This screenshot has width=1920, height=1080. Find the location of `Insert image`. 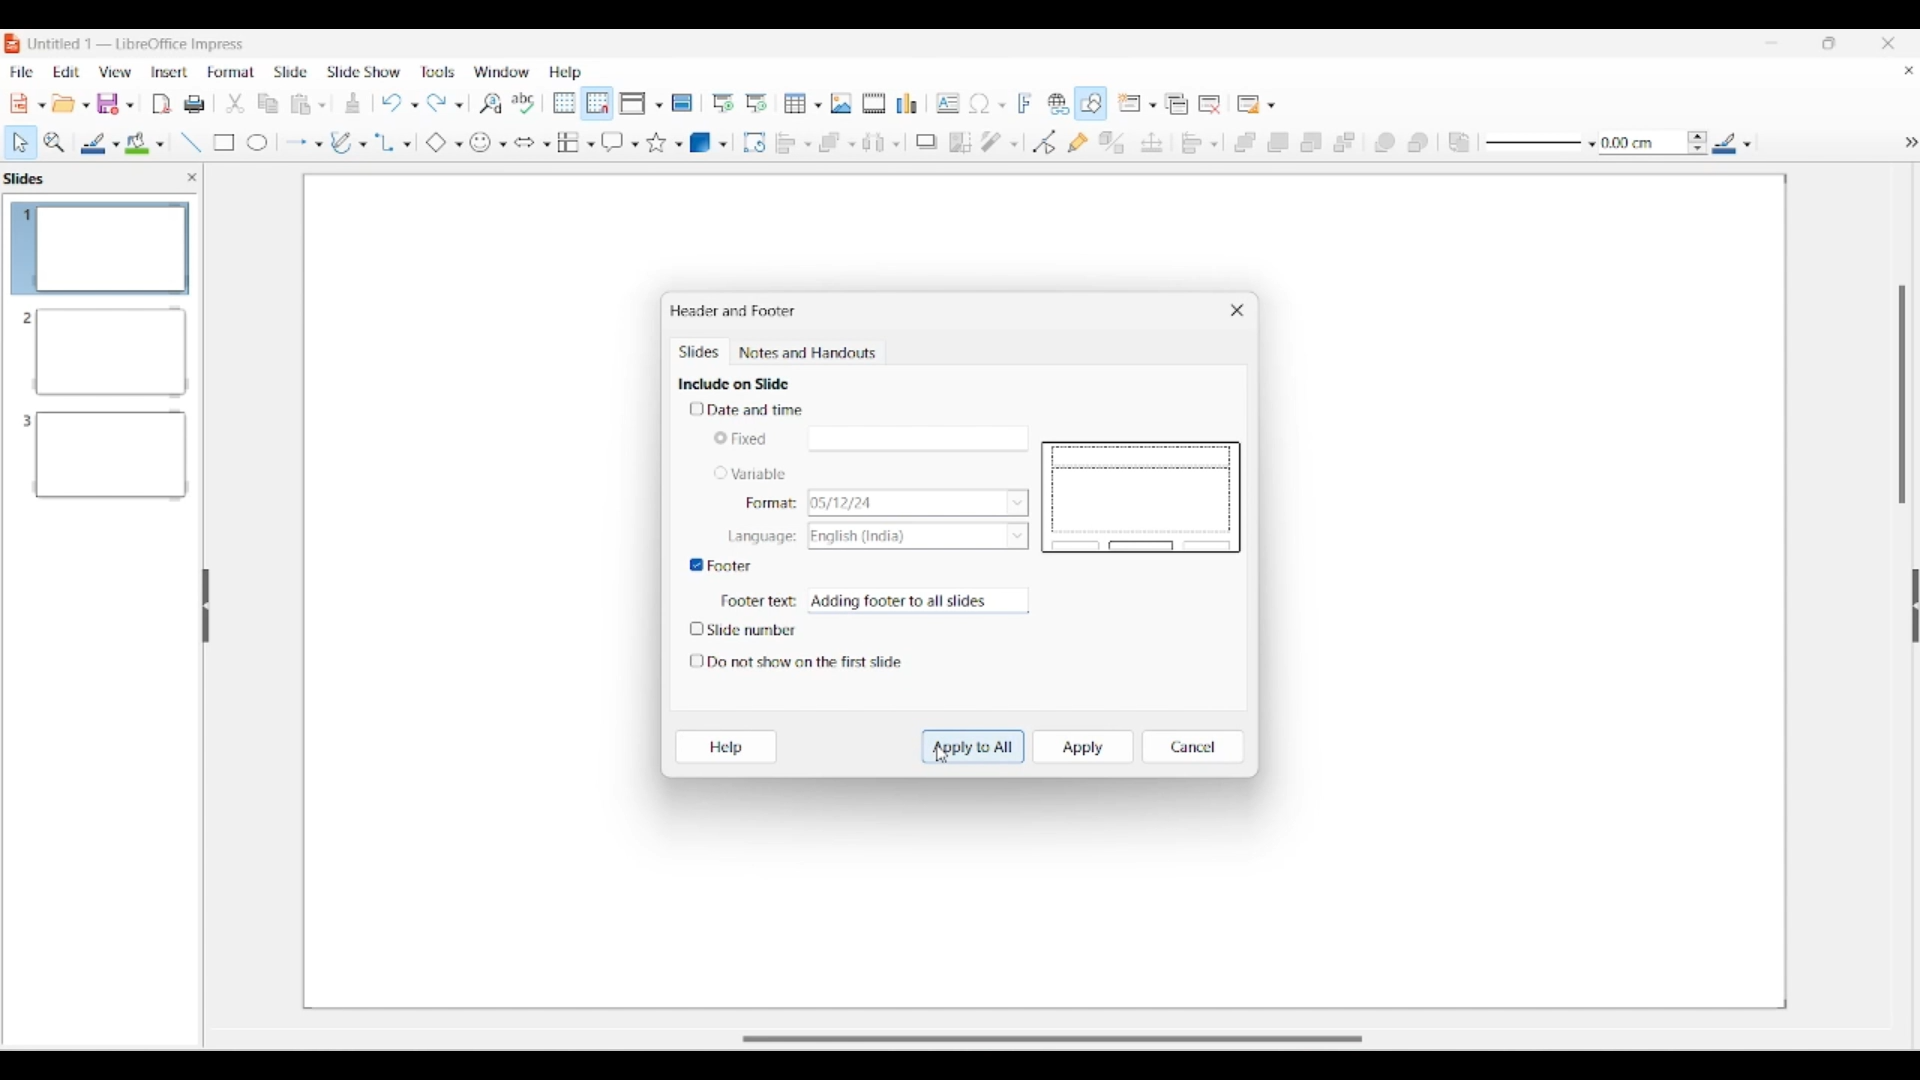

Insert image is located at coordinates (841, 103).